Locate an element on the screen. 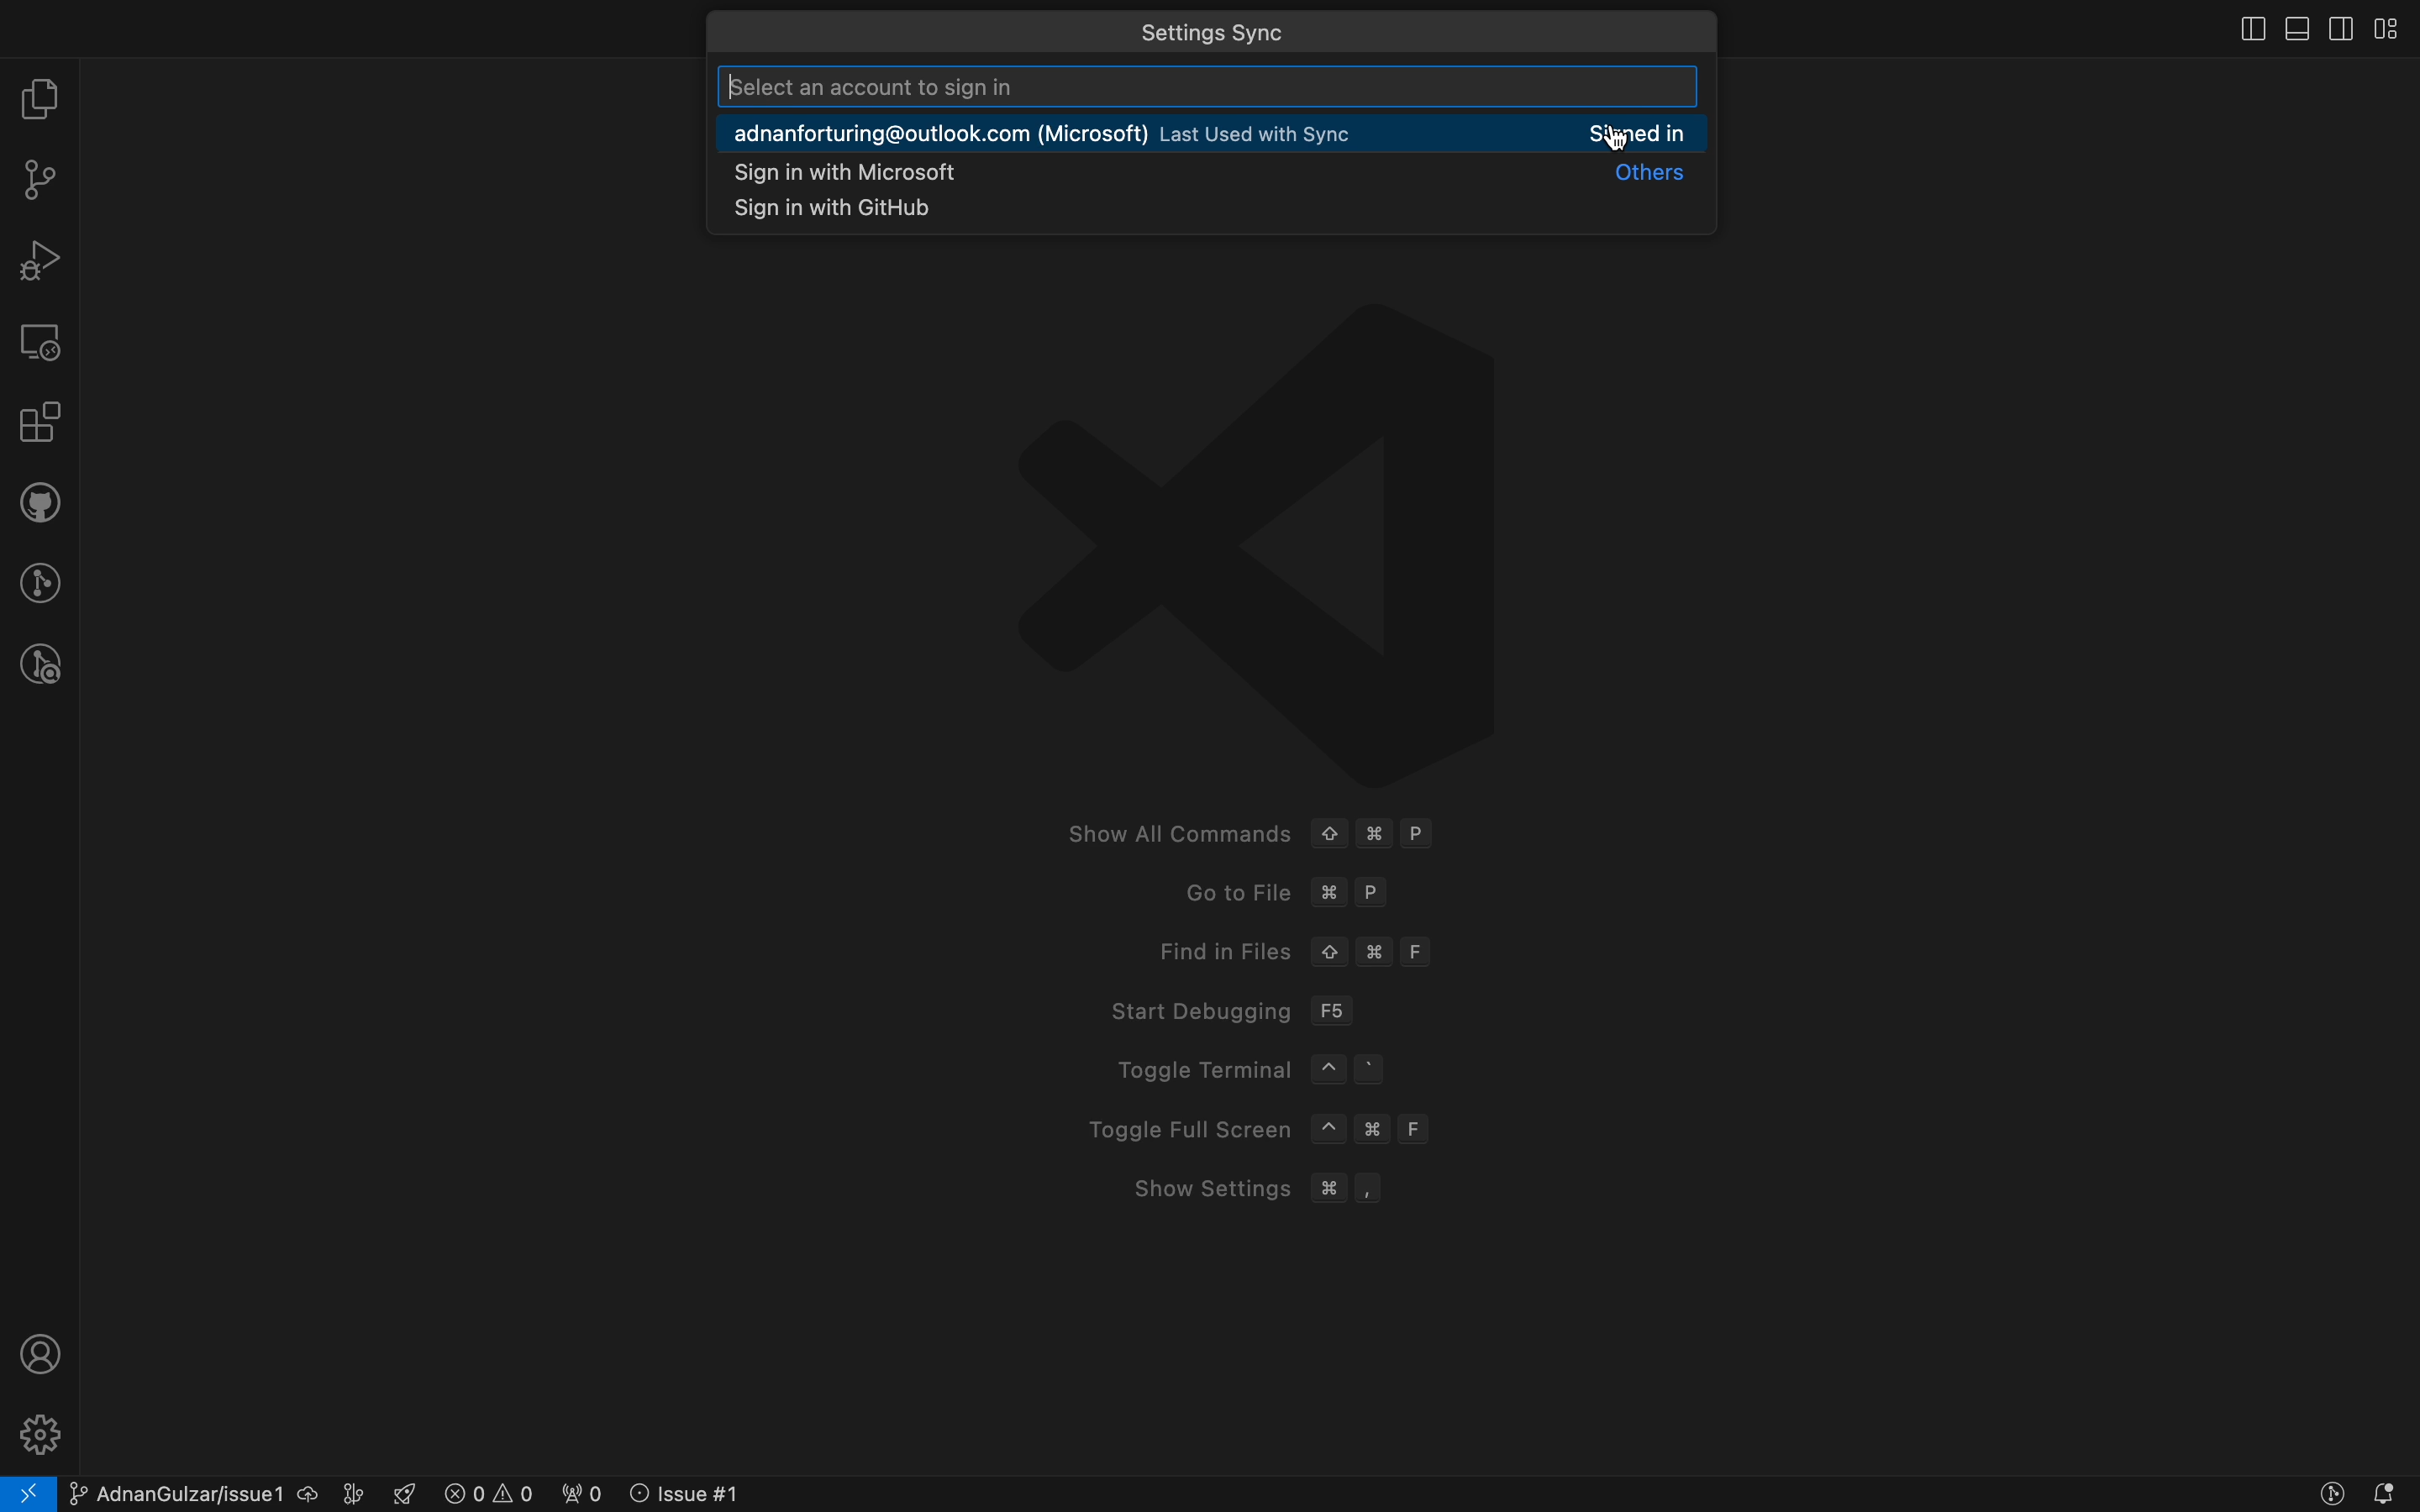  git is located at coordinates (39, 178).